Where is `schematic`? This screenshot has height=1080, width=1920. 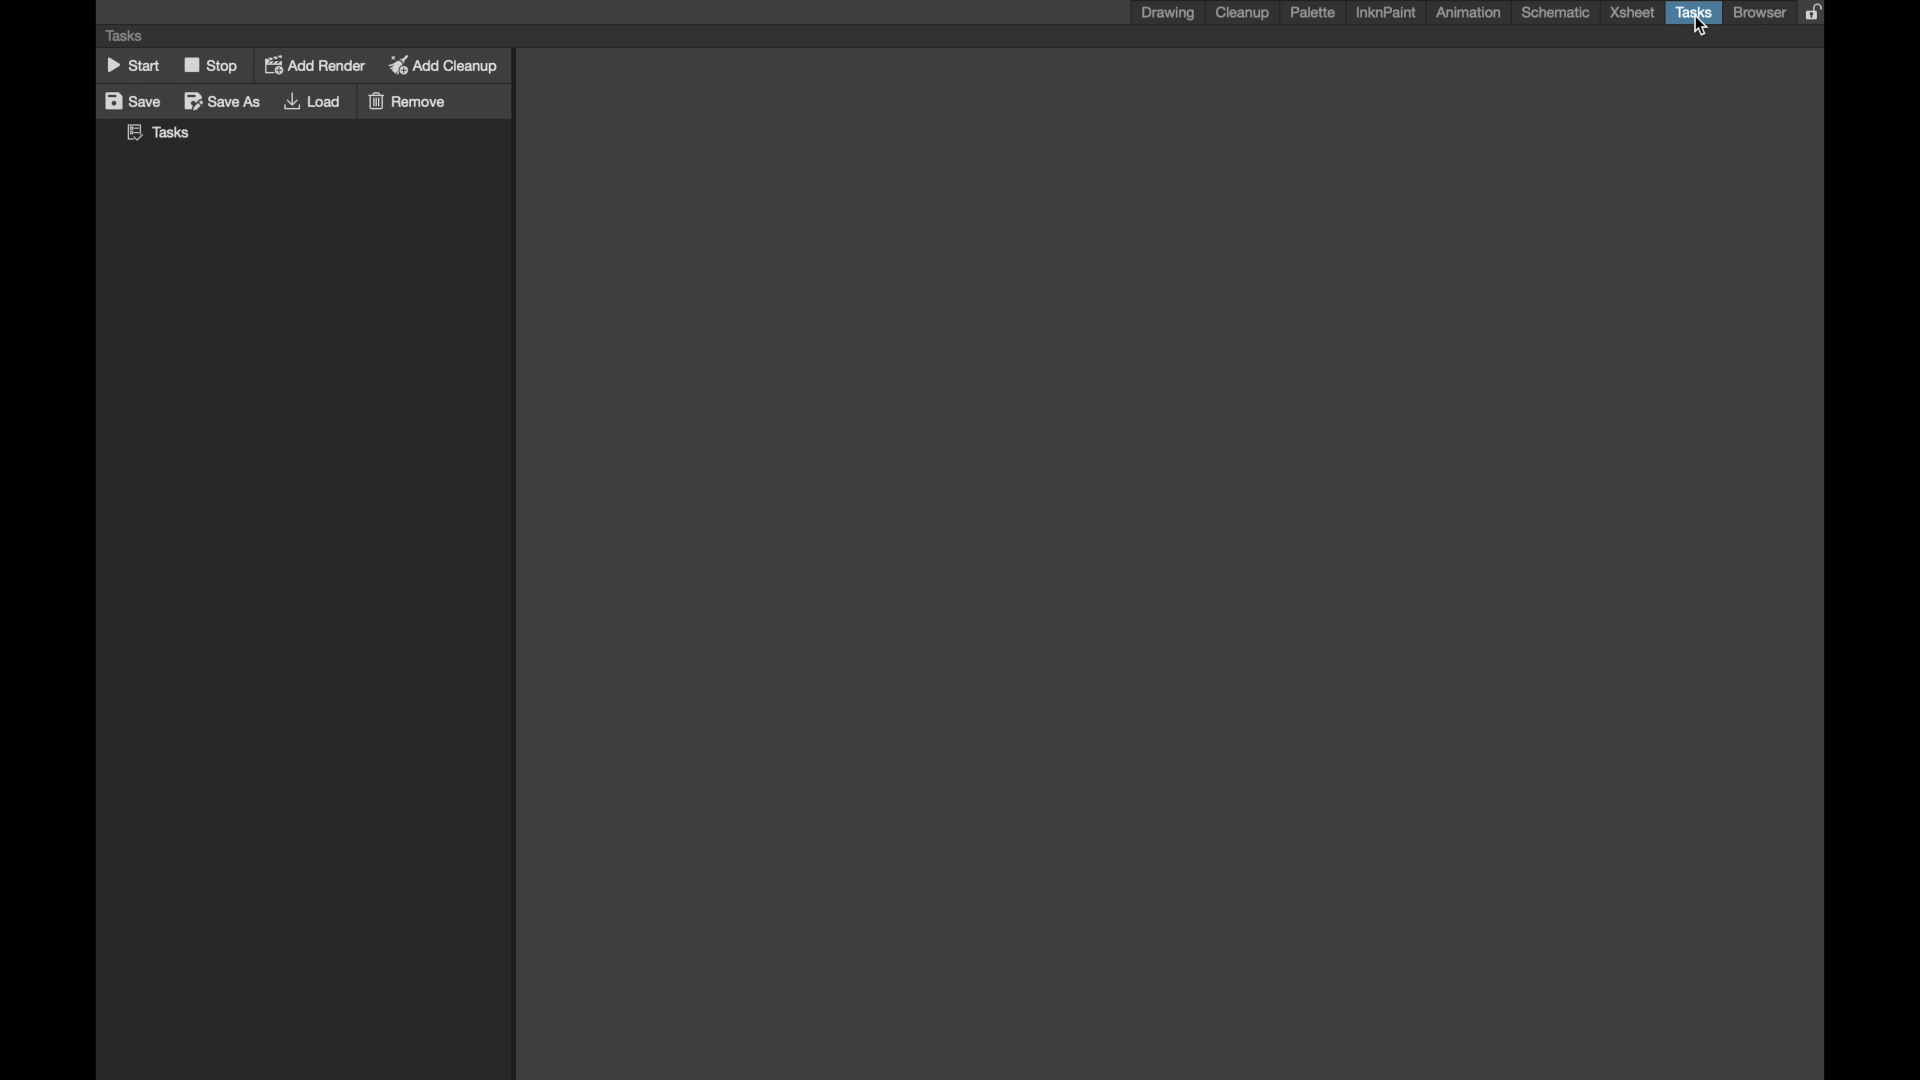 schematic is located at coordinates (1556, 13).